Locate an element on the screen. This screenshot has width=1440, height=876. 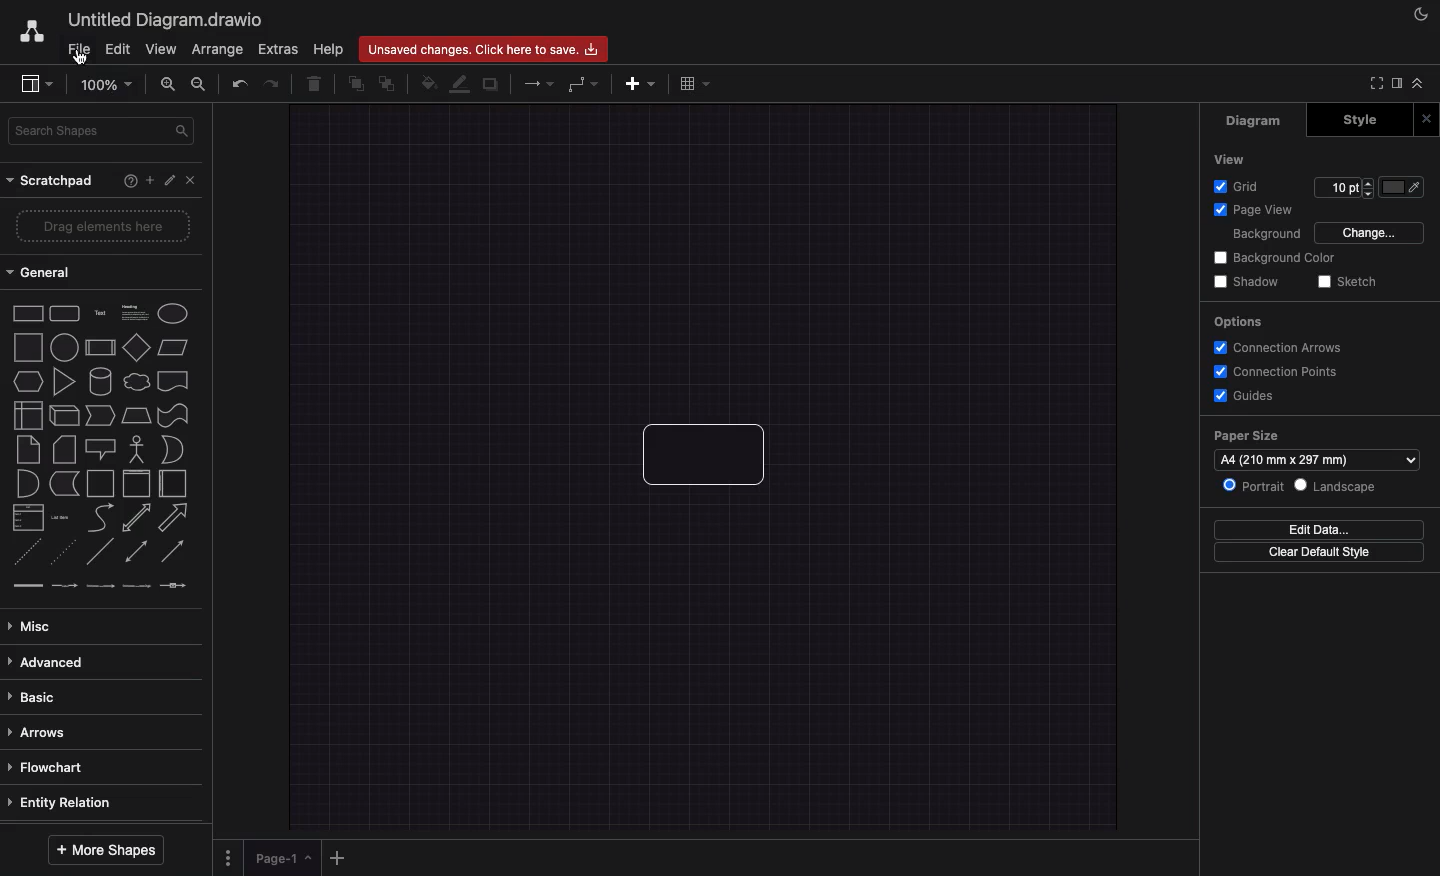
Arrows is located at coordinates (37, 733).